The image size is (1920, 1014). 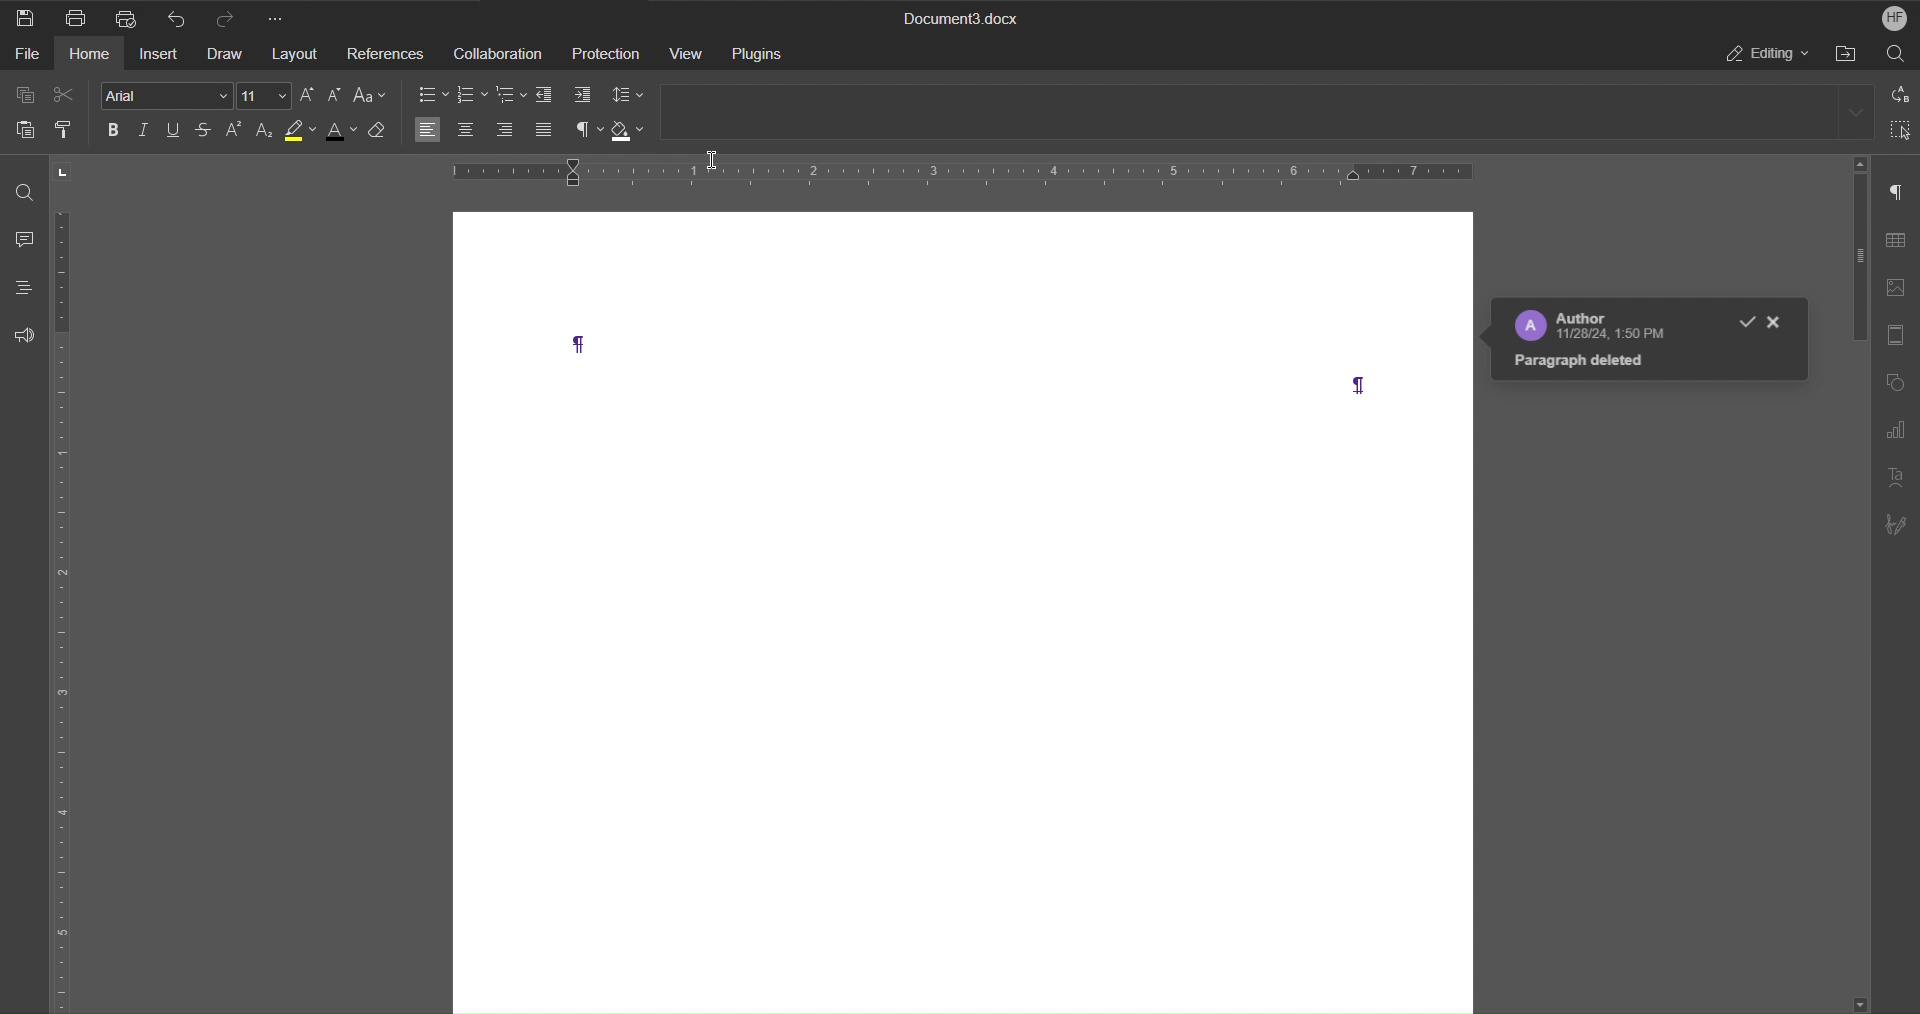 What do you see at coordinates (1846, 109) in the screenshot?
I see `More headings` at bounding box center [1846, 109].